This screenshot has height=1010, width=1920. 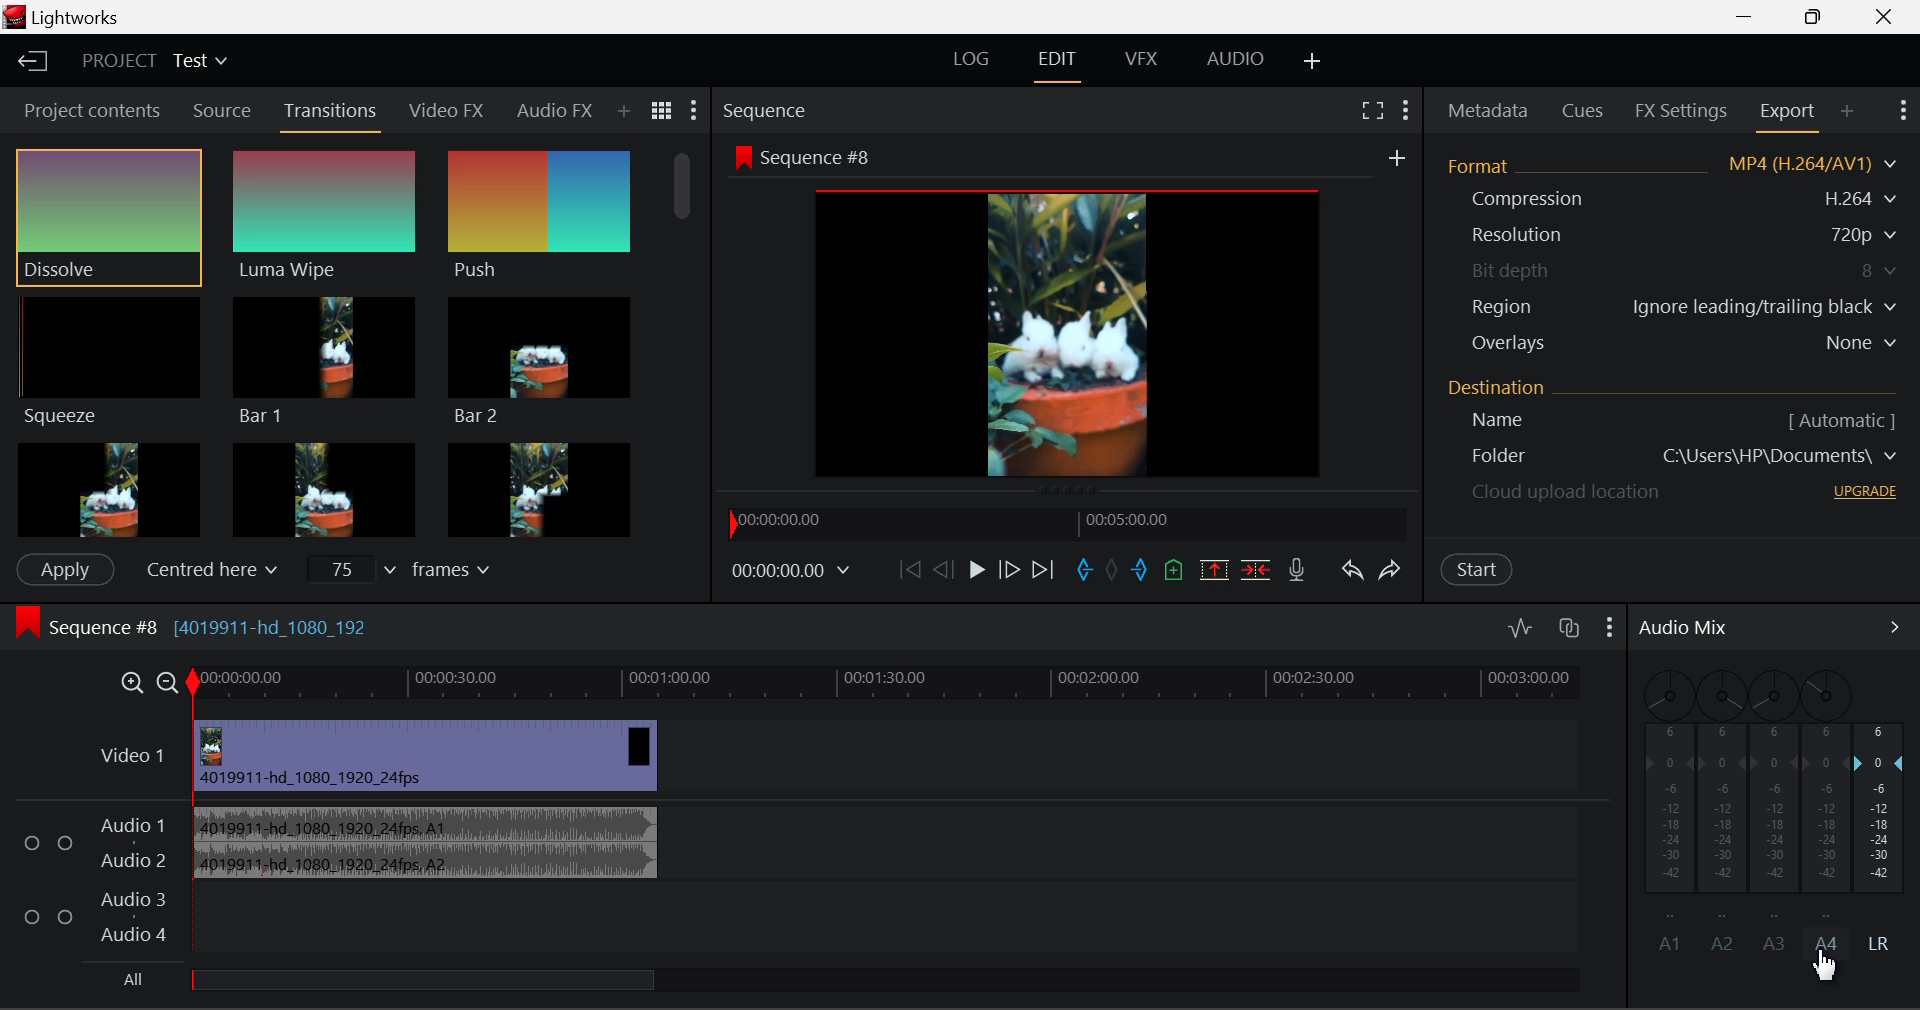 What do you see at coordinates (1675, 457) in the screenshot?
I see `Destination Folder` at bounding box center [1675, 457].